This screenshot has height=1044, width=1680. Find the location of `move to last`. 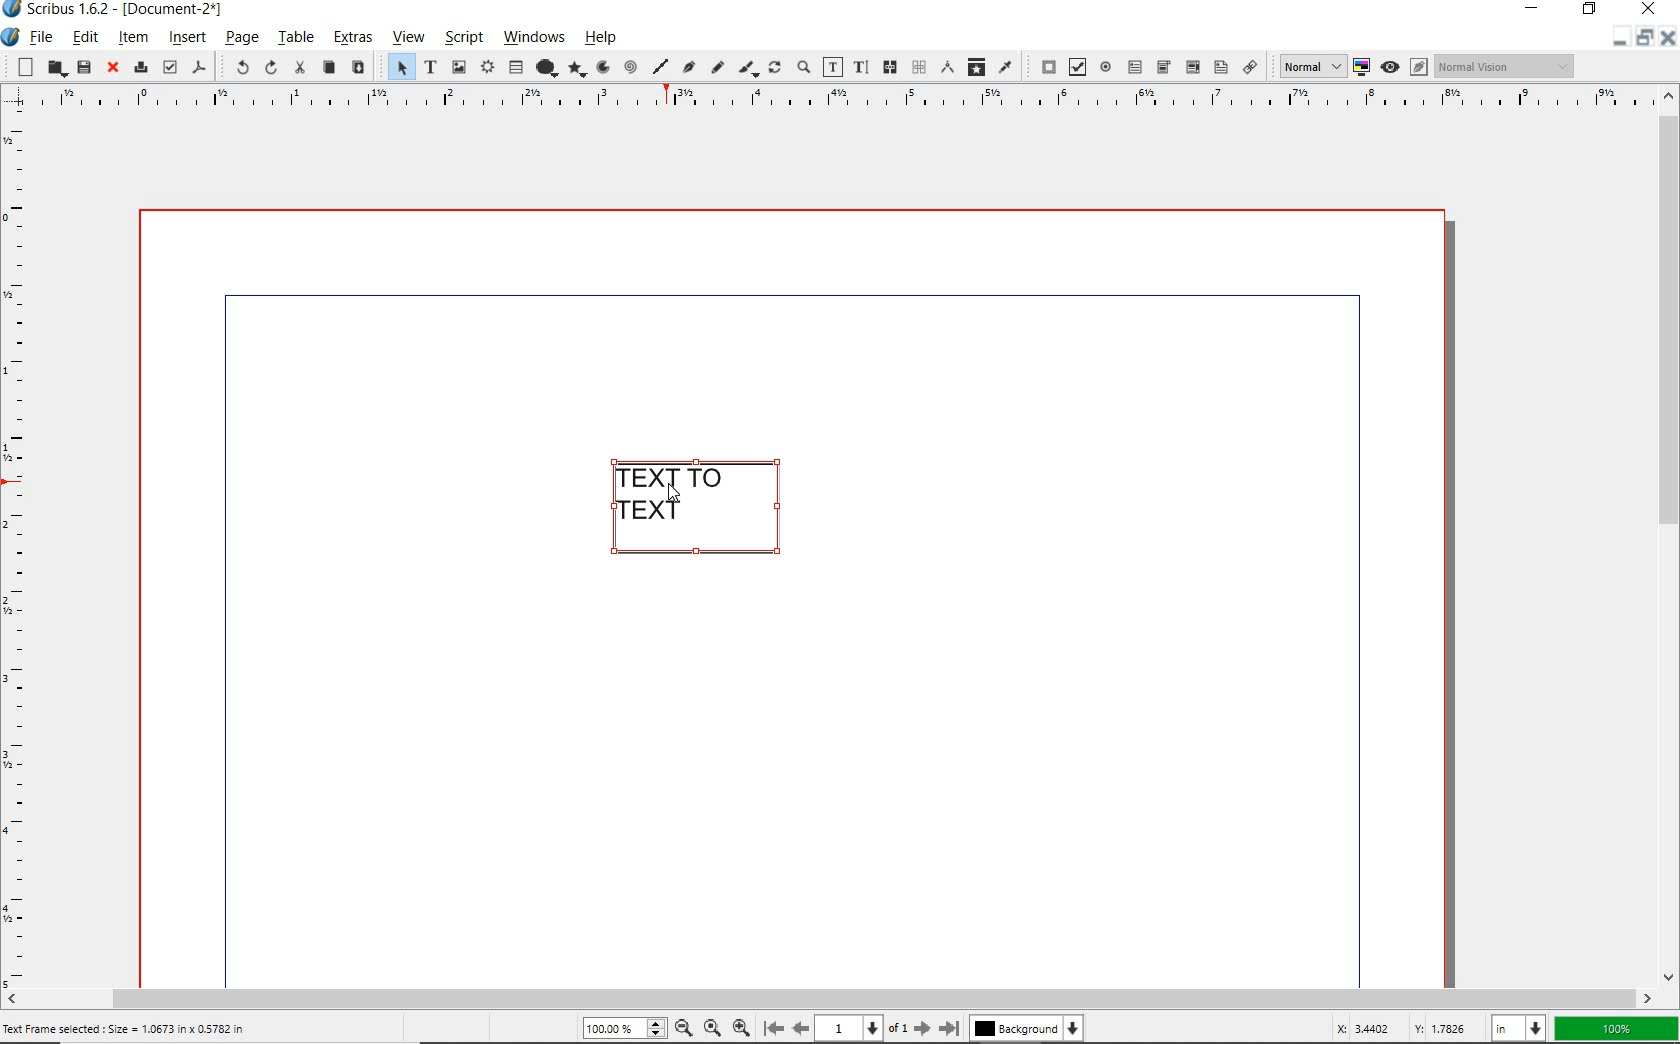

move to last is located at coordinates (952, 1030).